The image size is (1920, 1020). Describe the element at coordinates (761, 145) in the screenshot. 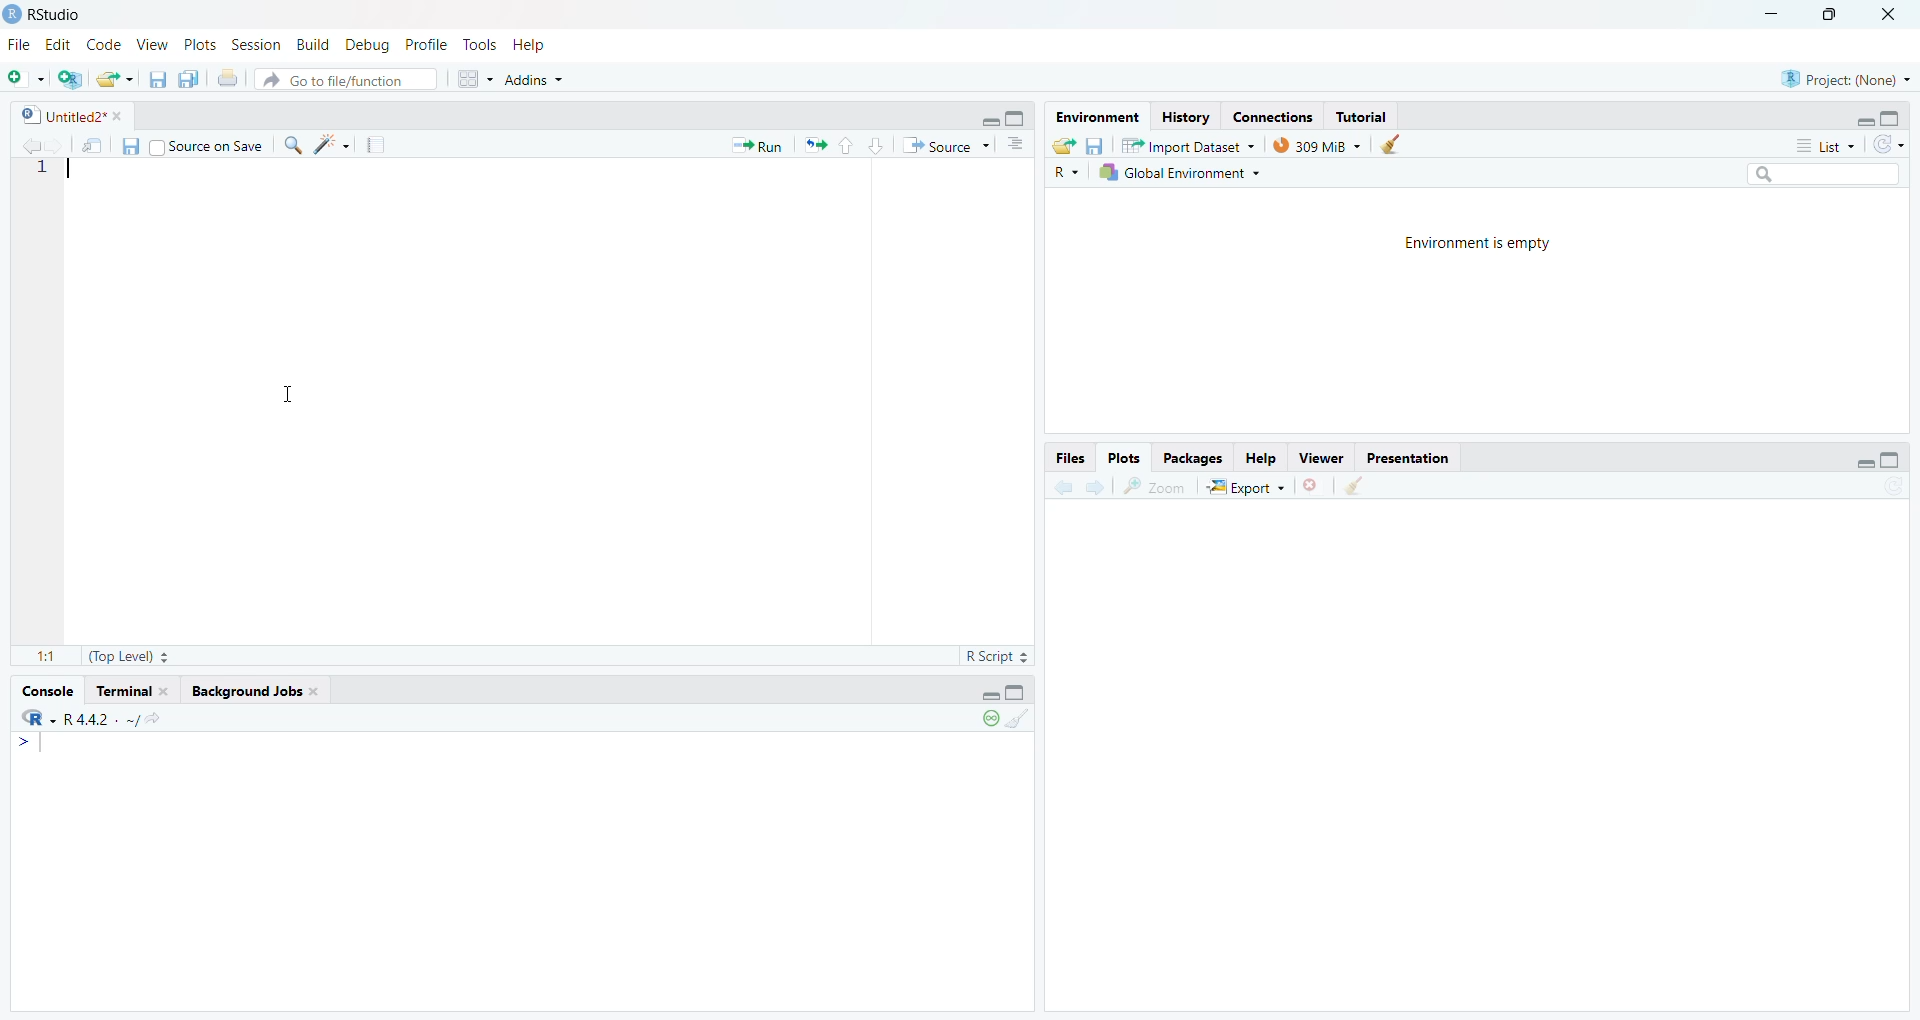

I see `Run` at that location.